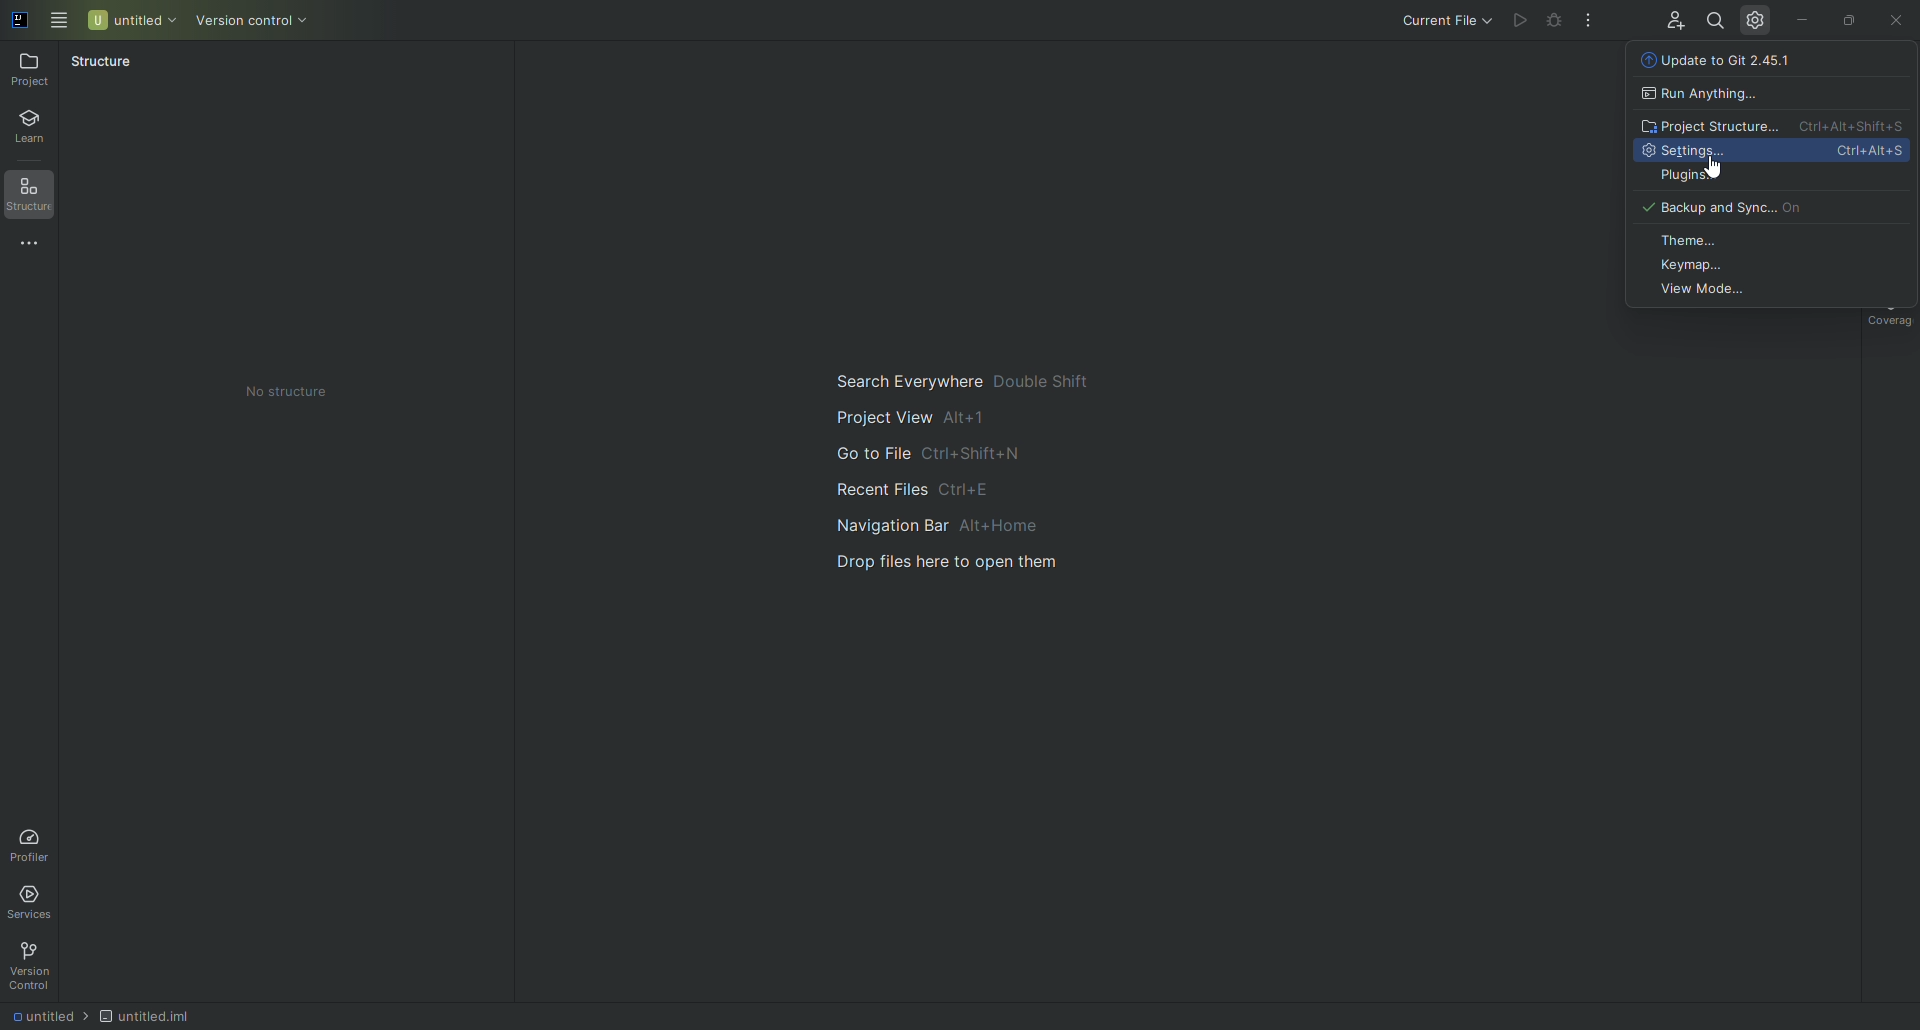 This screenshot has width=1920, height=1030. What do you see at coordinates (34, 128) in the screenshot?
I see `Learn` at bounding box center [34, 128].